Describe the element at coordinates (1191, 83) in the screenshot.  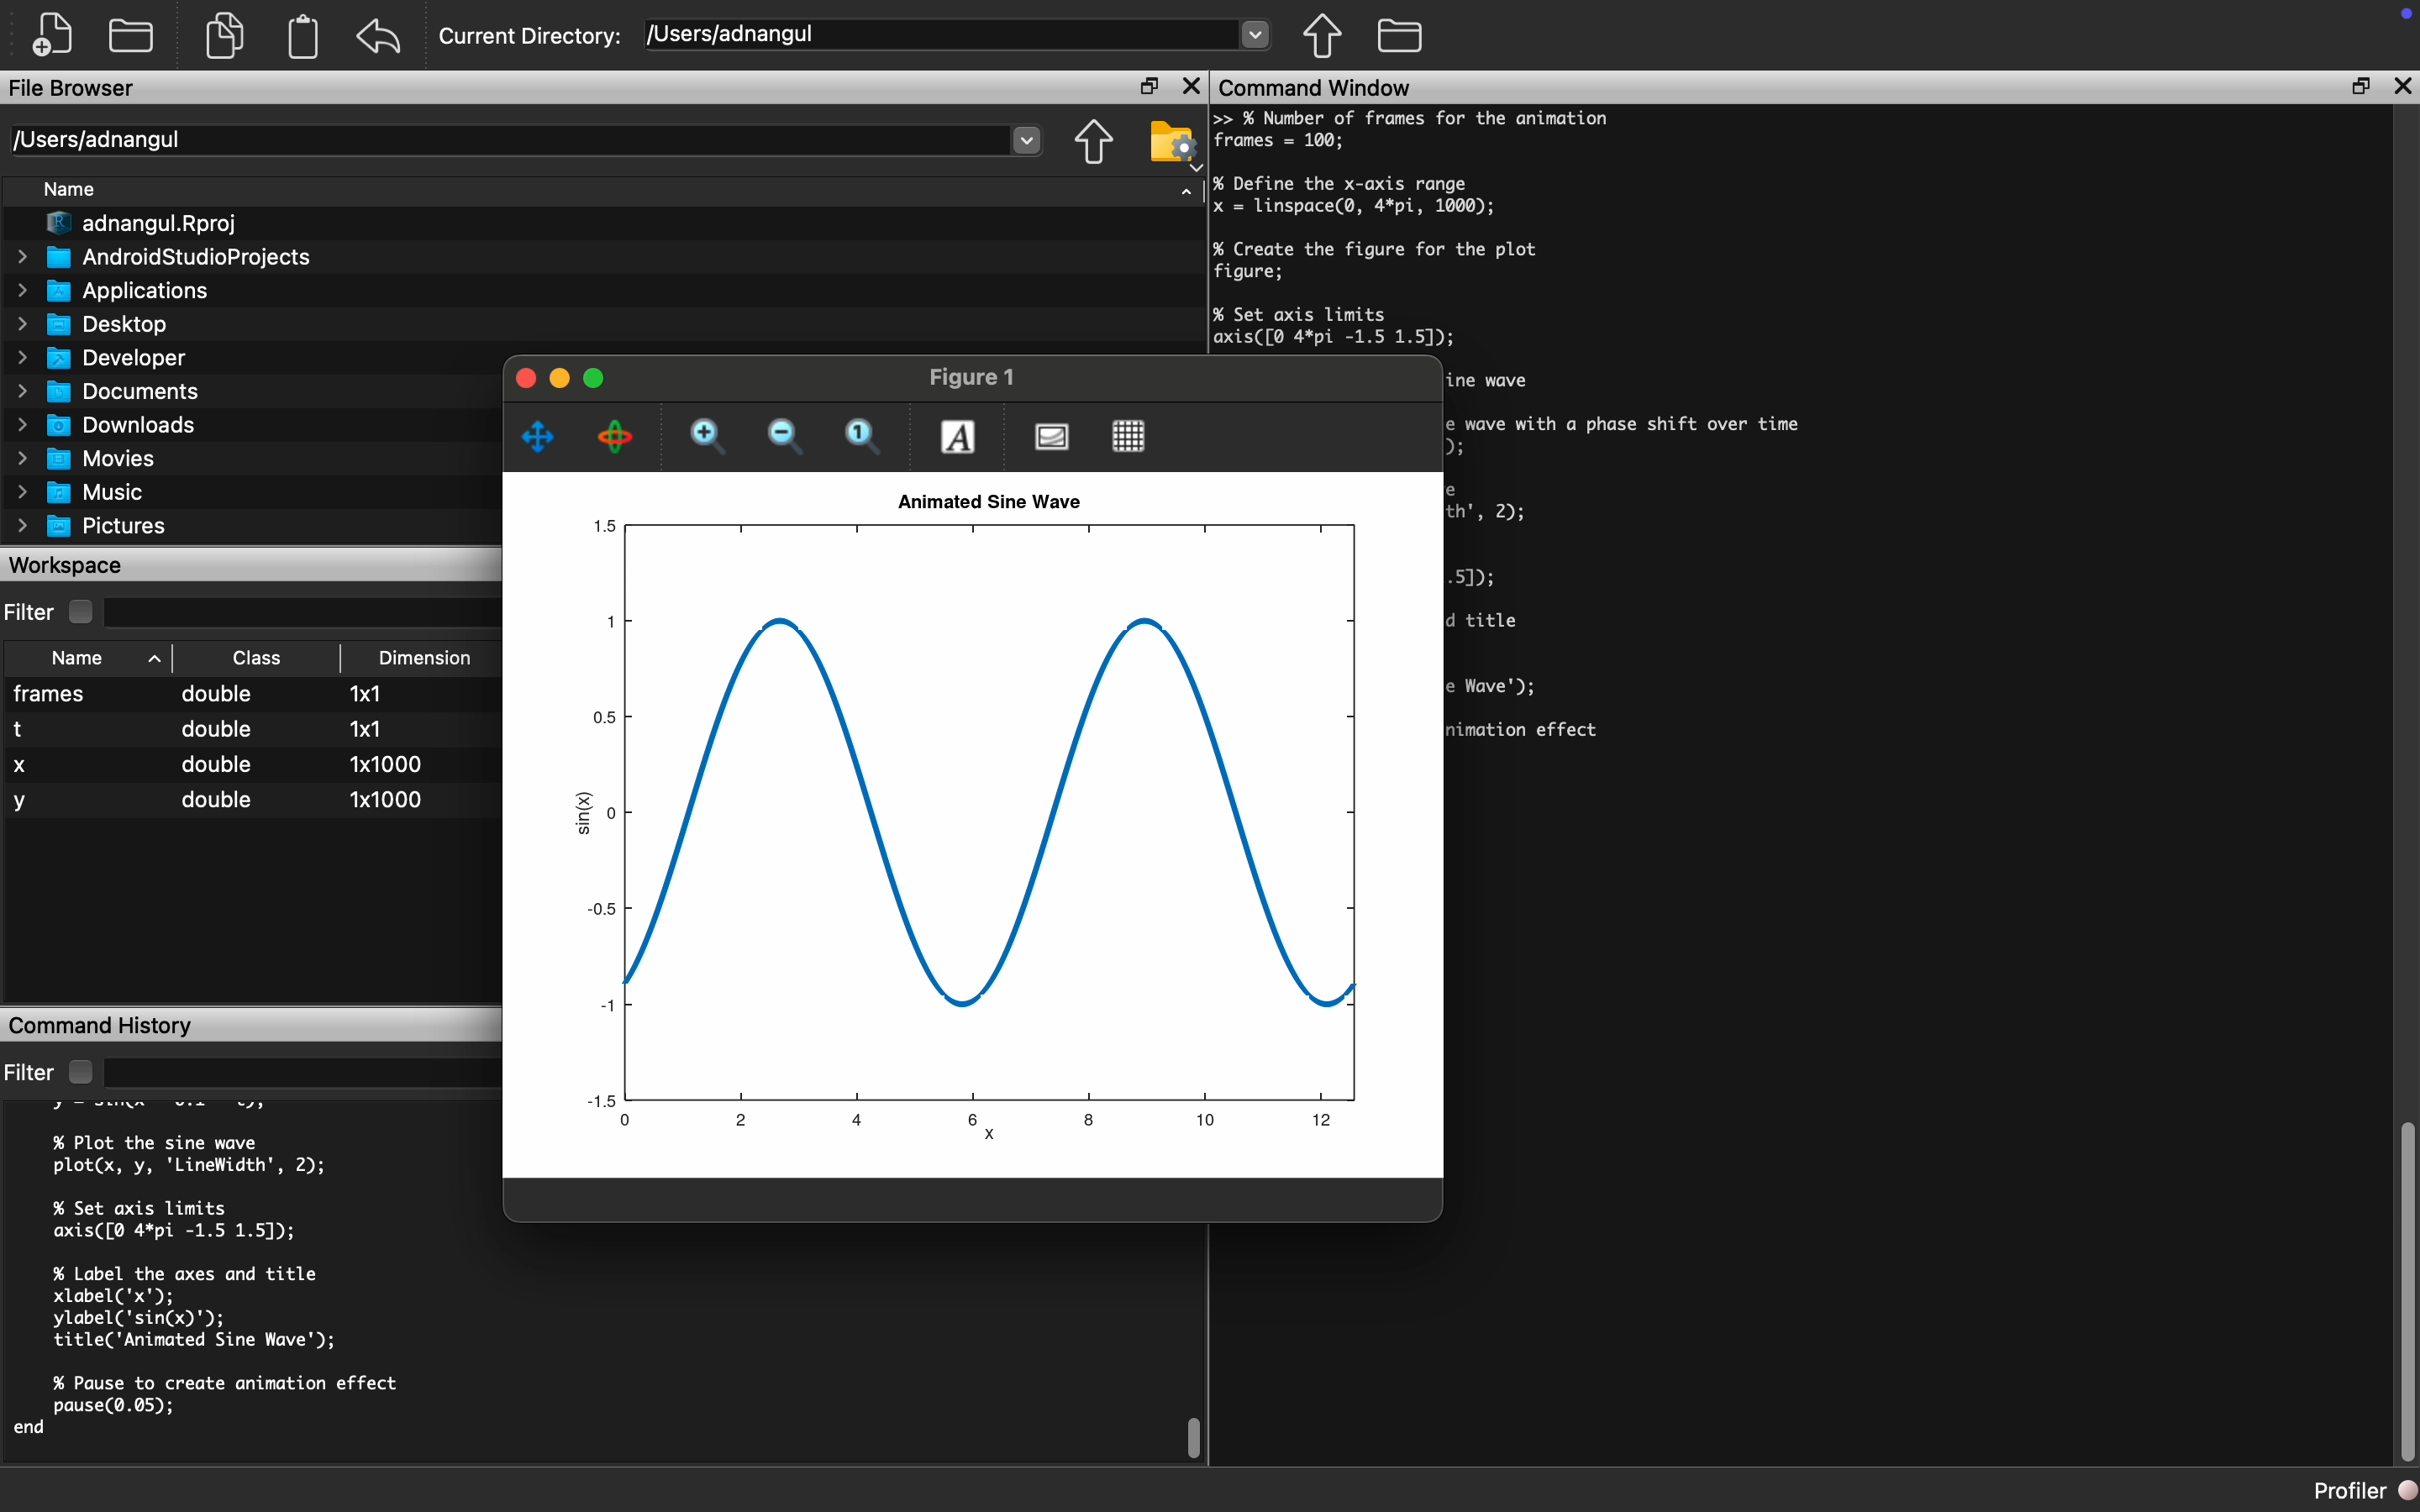
I see `Close` at that location.